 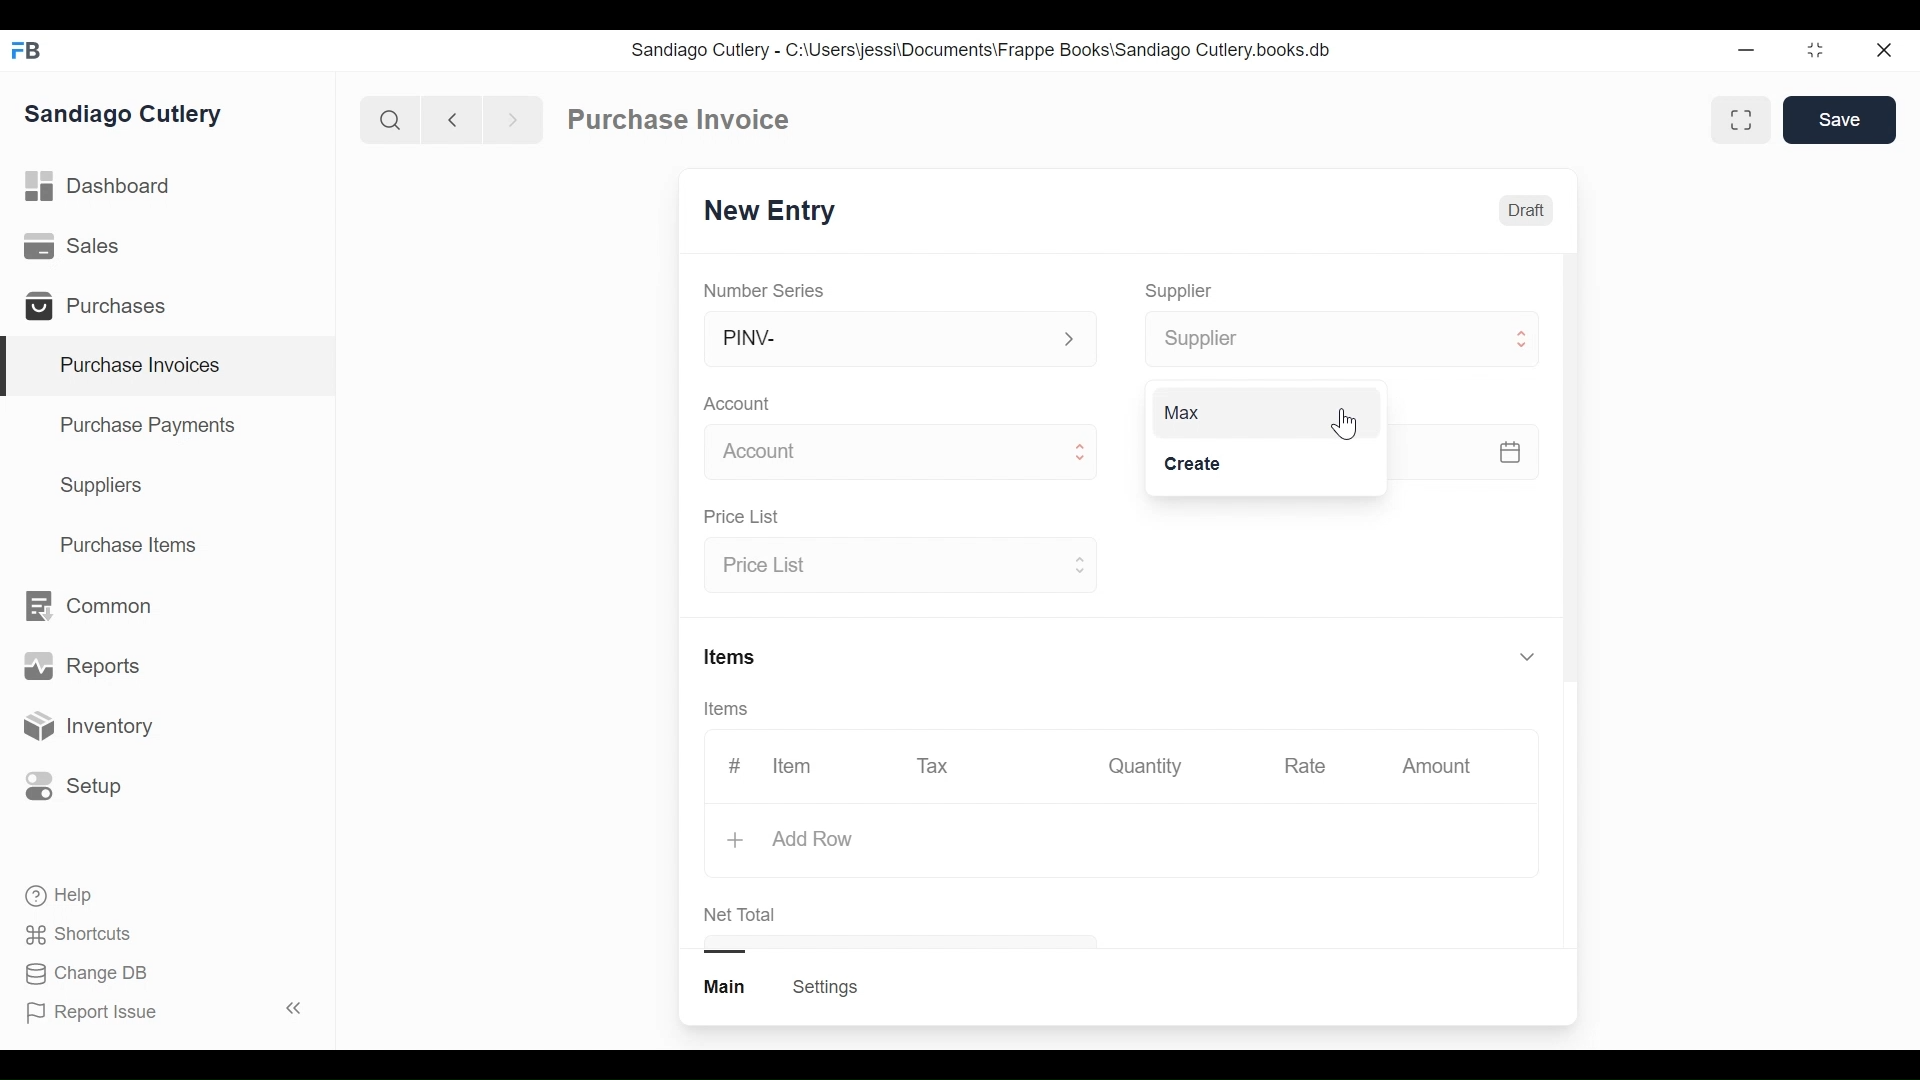 I want to click on Expand, so click(x=1521, y=339).